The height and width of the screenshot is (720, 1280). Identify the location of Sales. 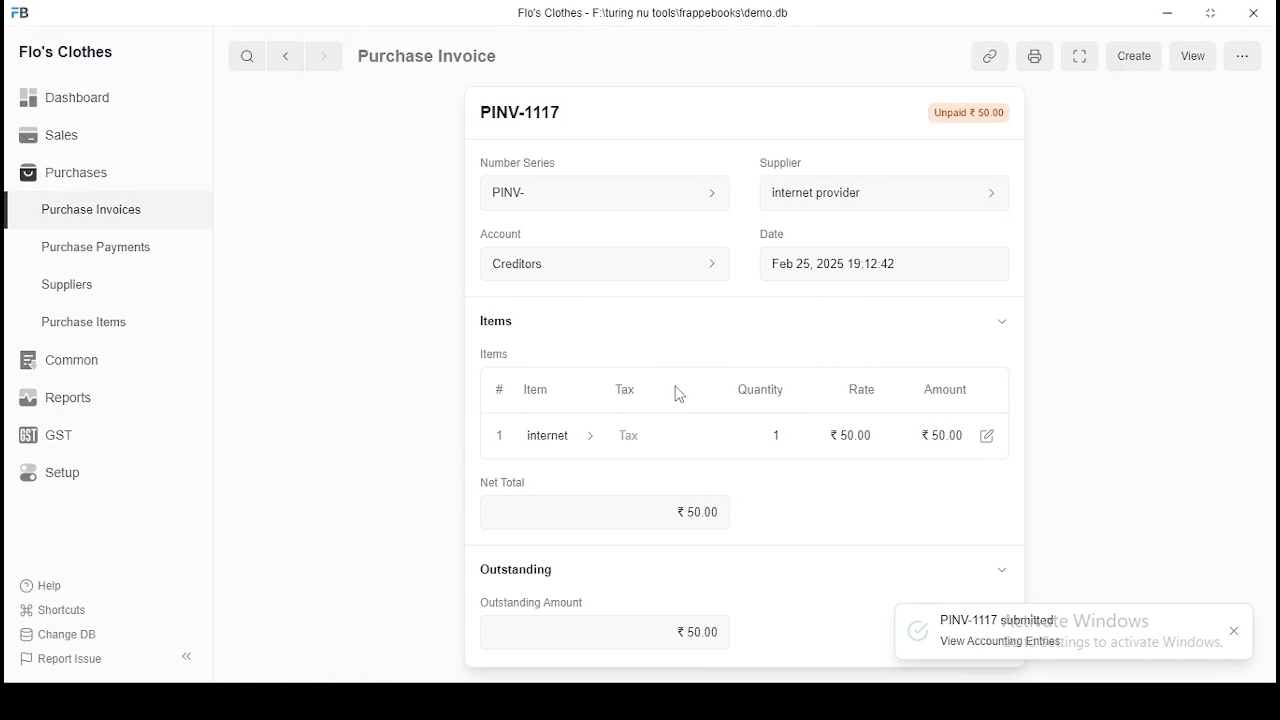
(55, 133).